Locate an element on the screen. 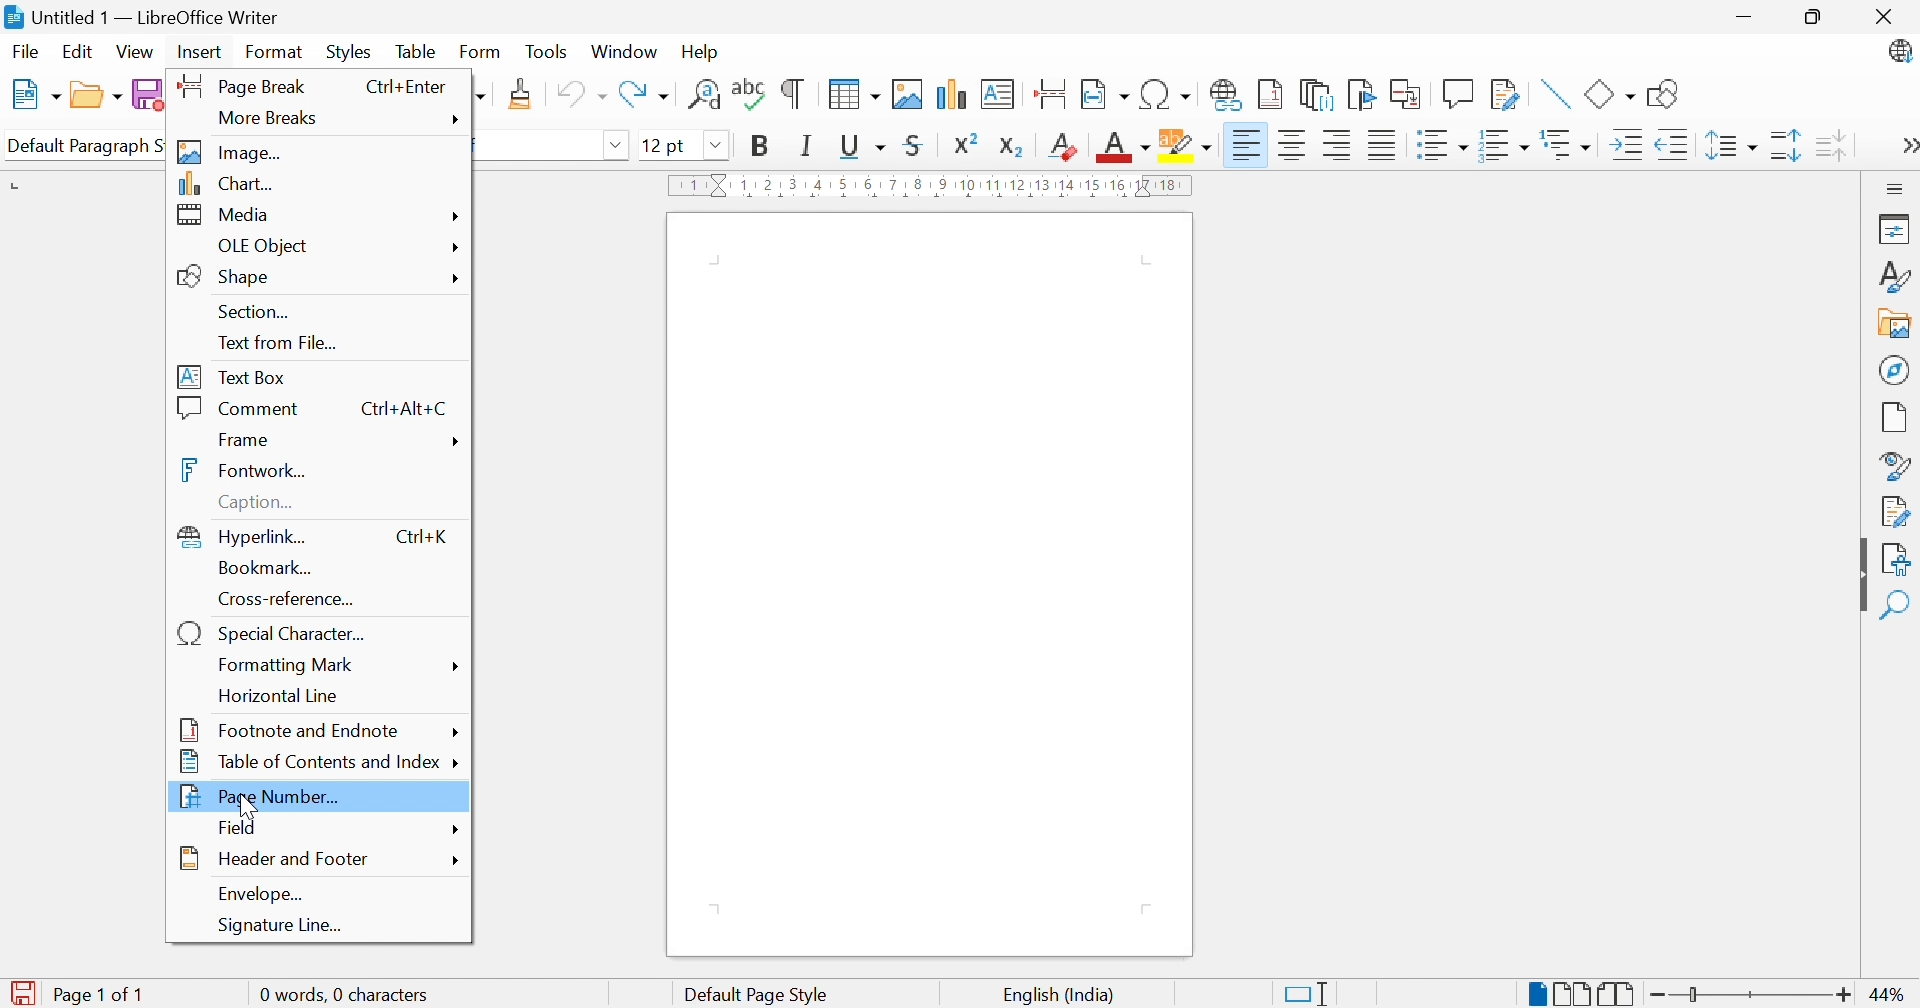 The height and width of the screenshot is (1008, 1920). Special character... is located at coordinates (276, 634).